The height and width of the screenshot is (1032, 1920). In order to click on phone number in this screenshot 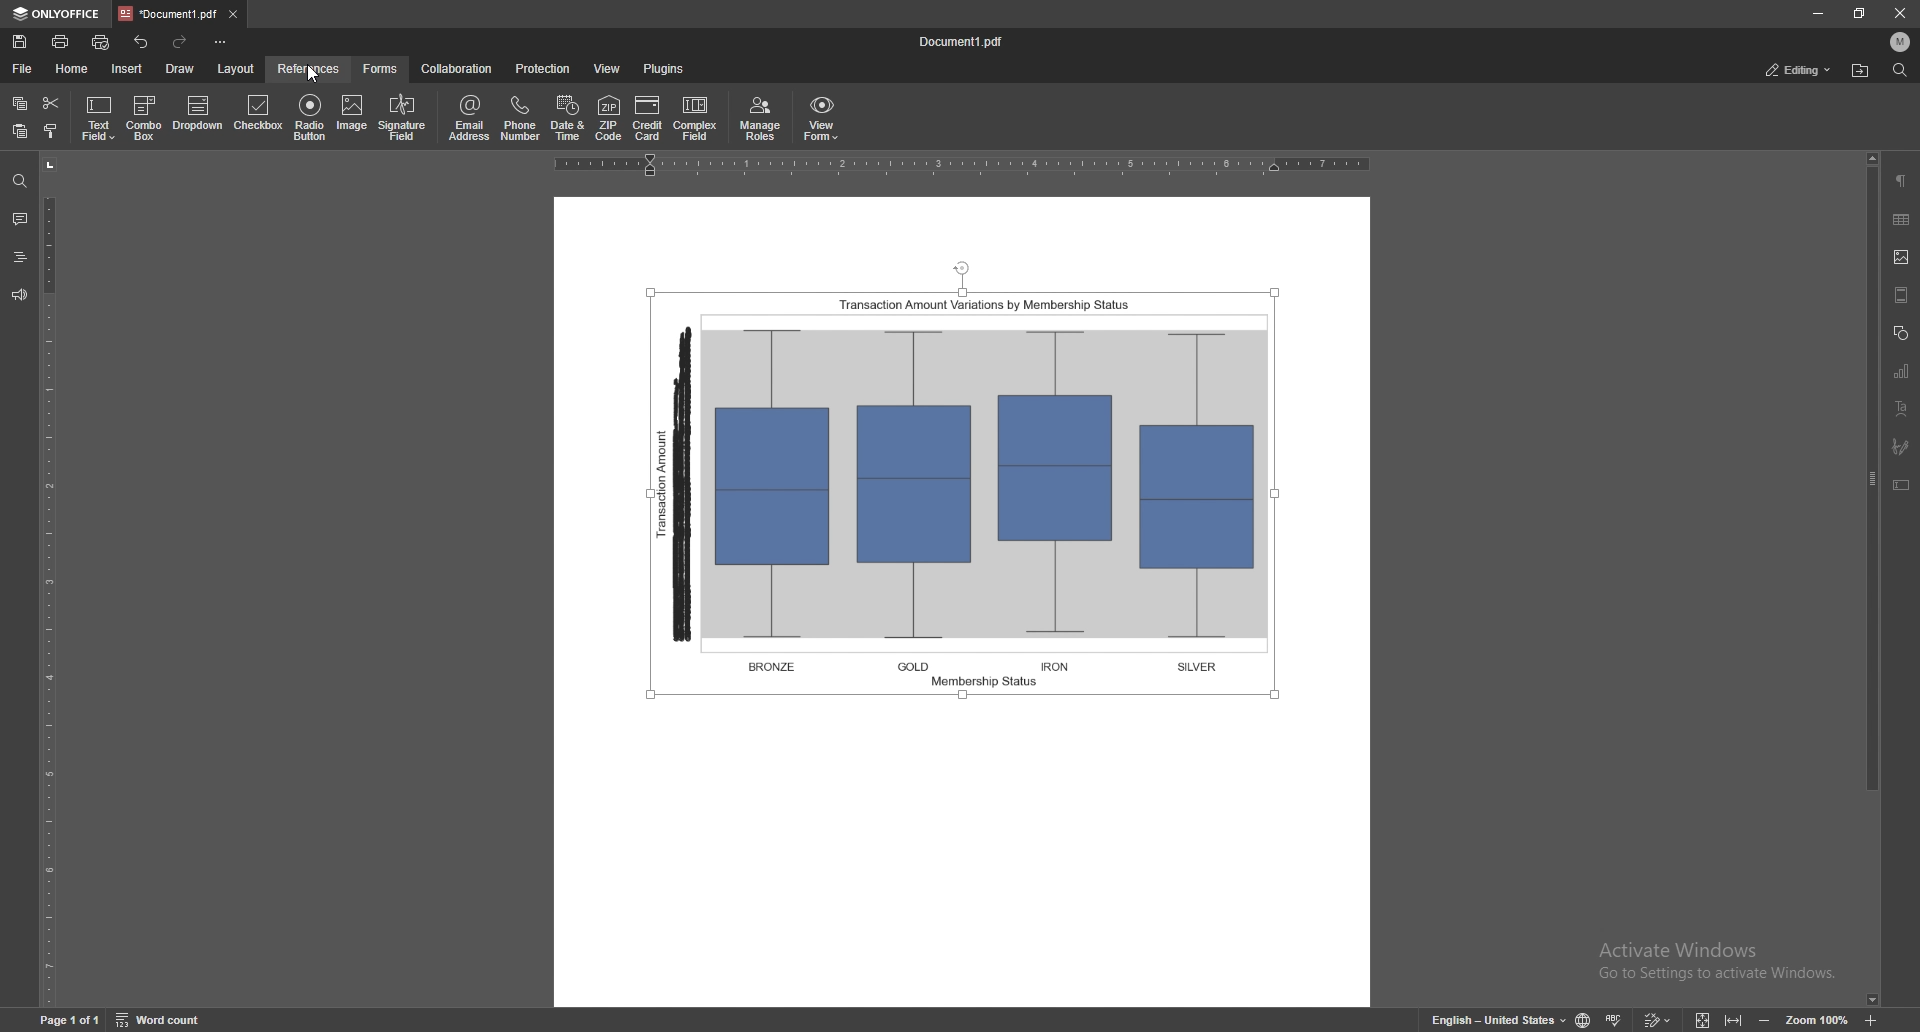, I will do `click(522, 117)`.